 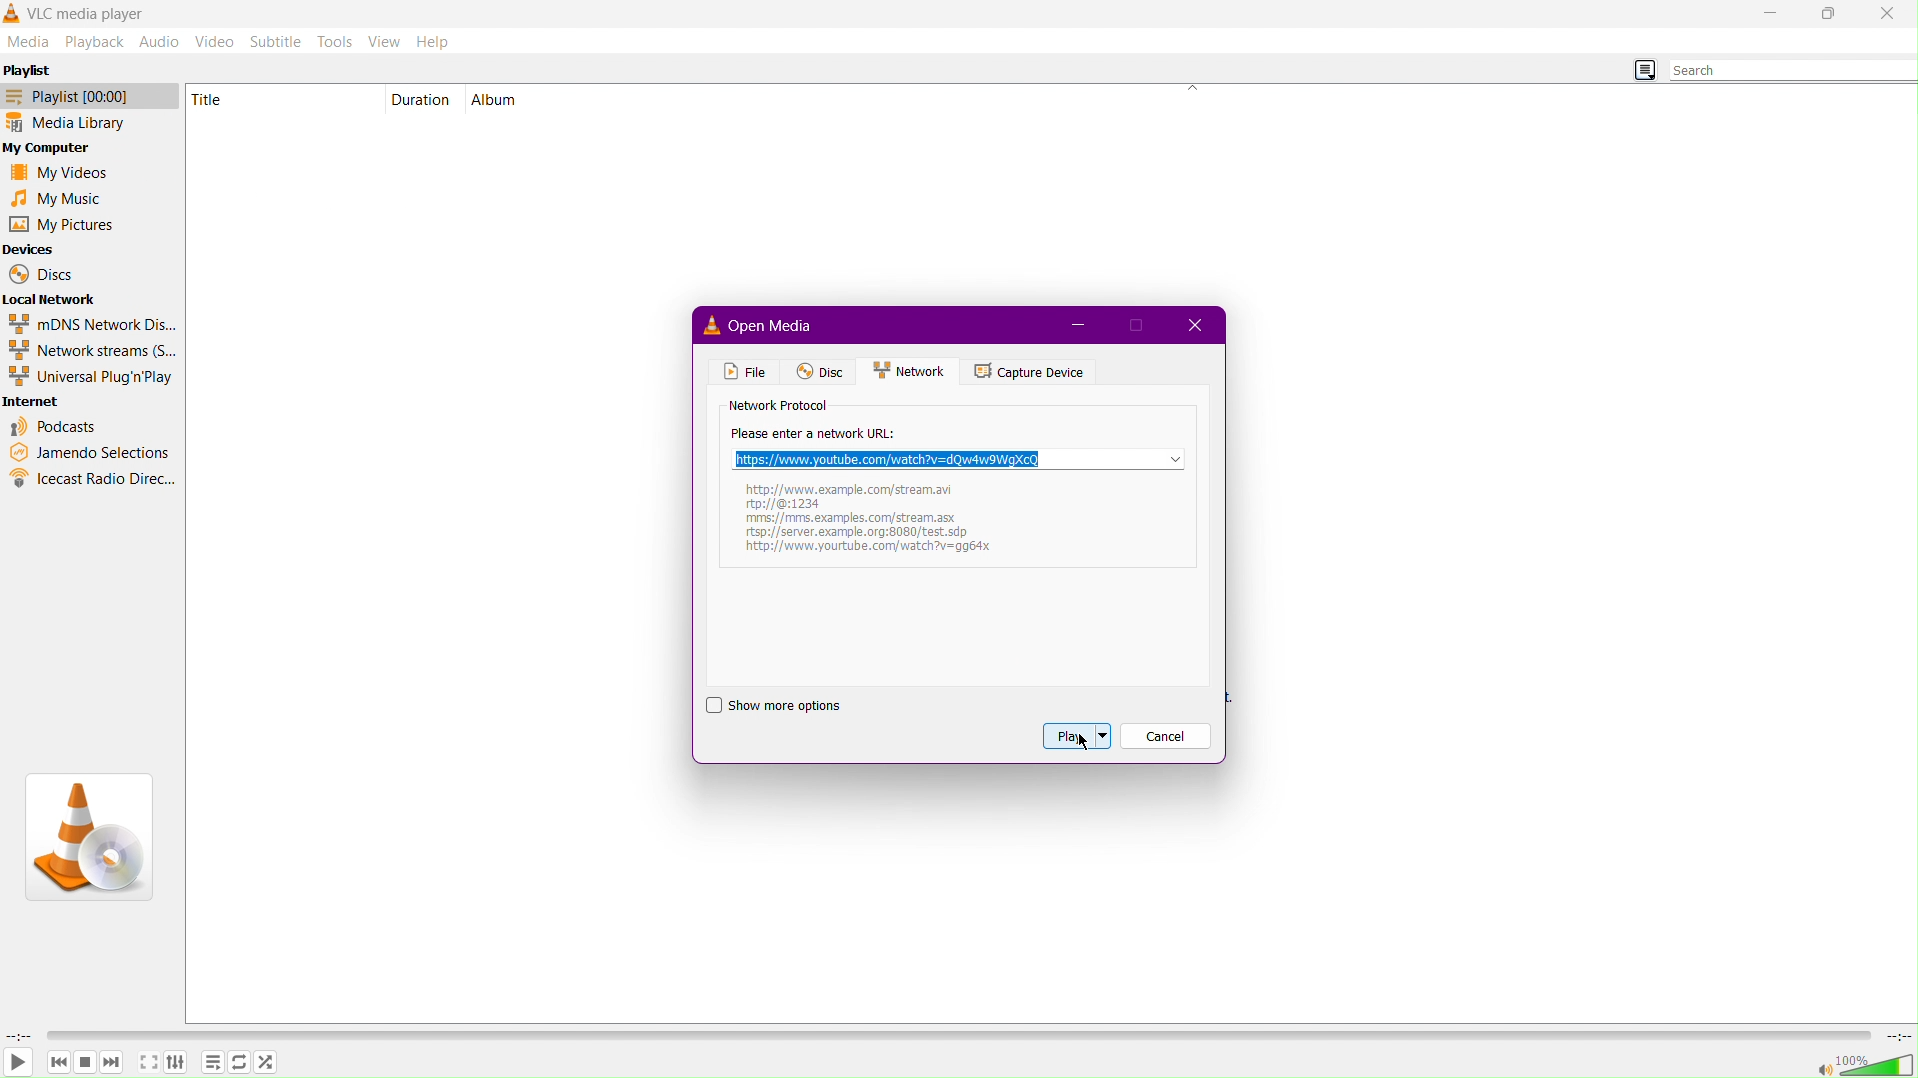 I want to click on checkbox, so click(x=712, y=706).